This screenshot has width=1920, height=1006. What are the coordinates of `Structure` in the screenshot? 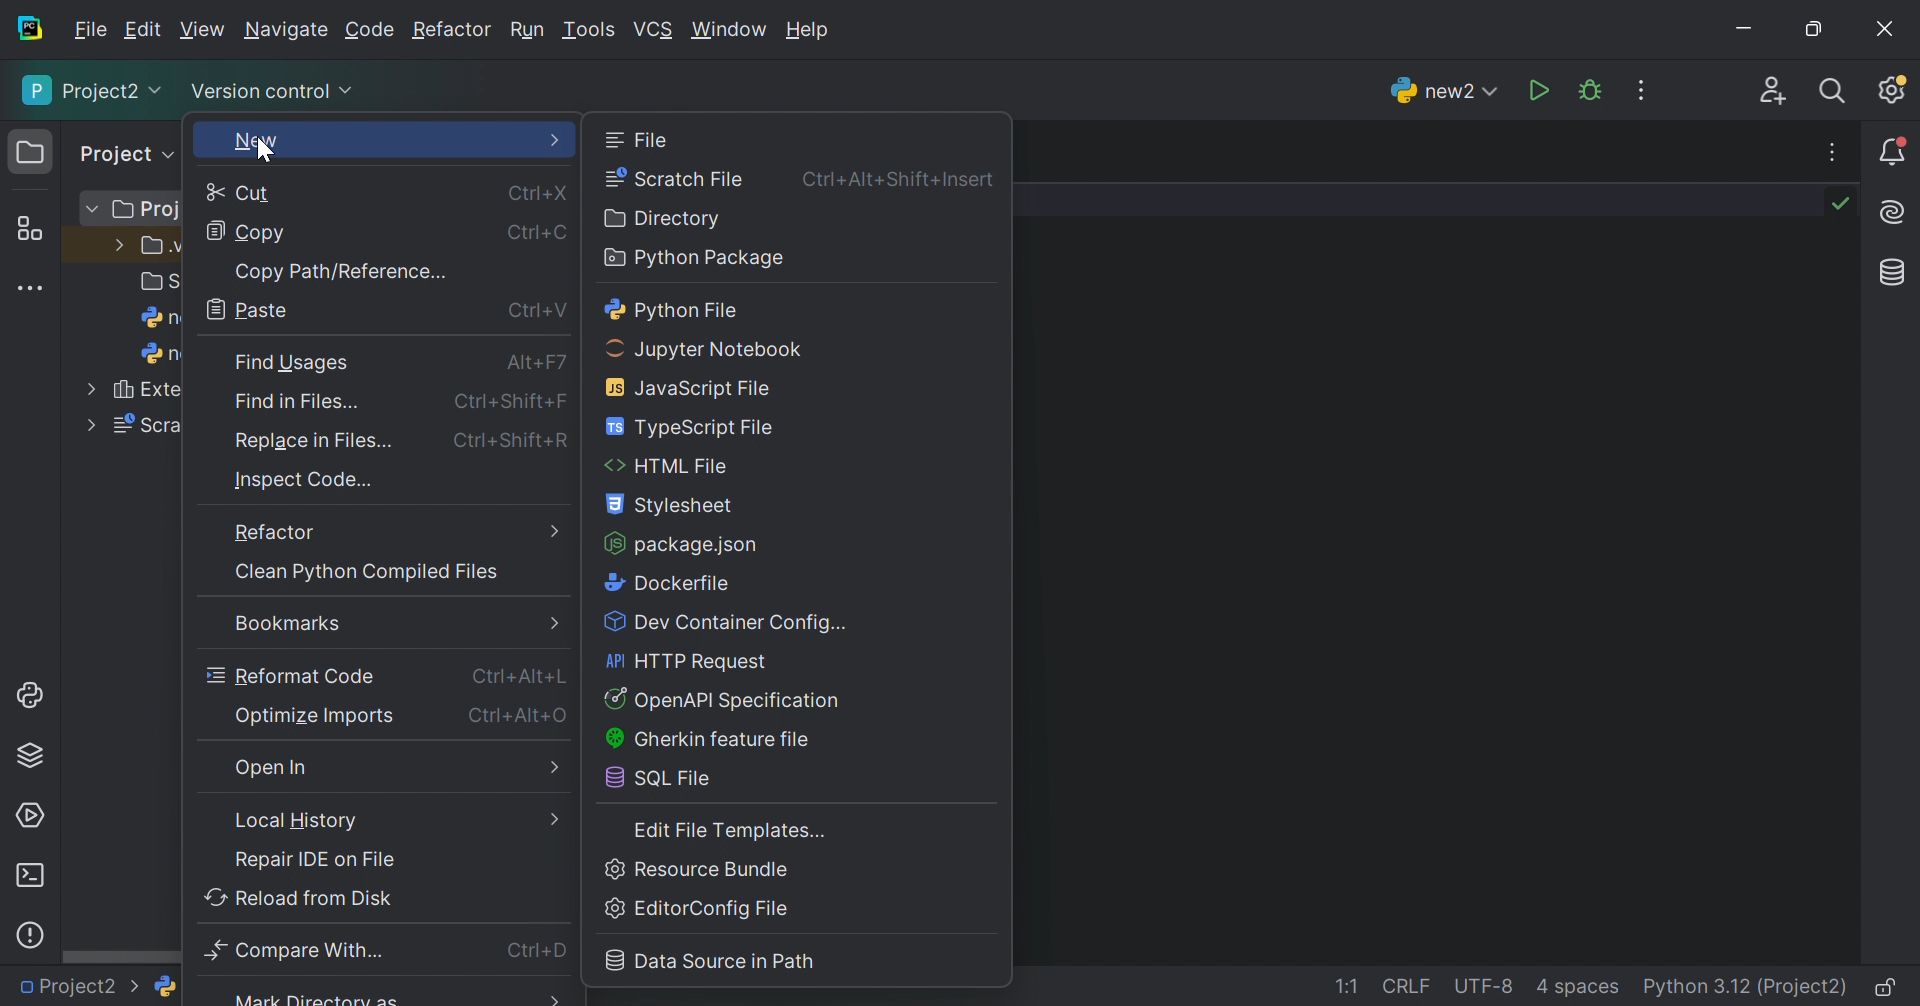 It's located at (31, 230).